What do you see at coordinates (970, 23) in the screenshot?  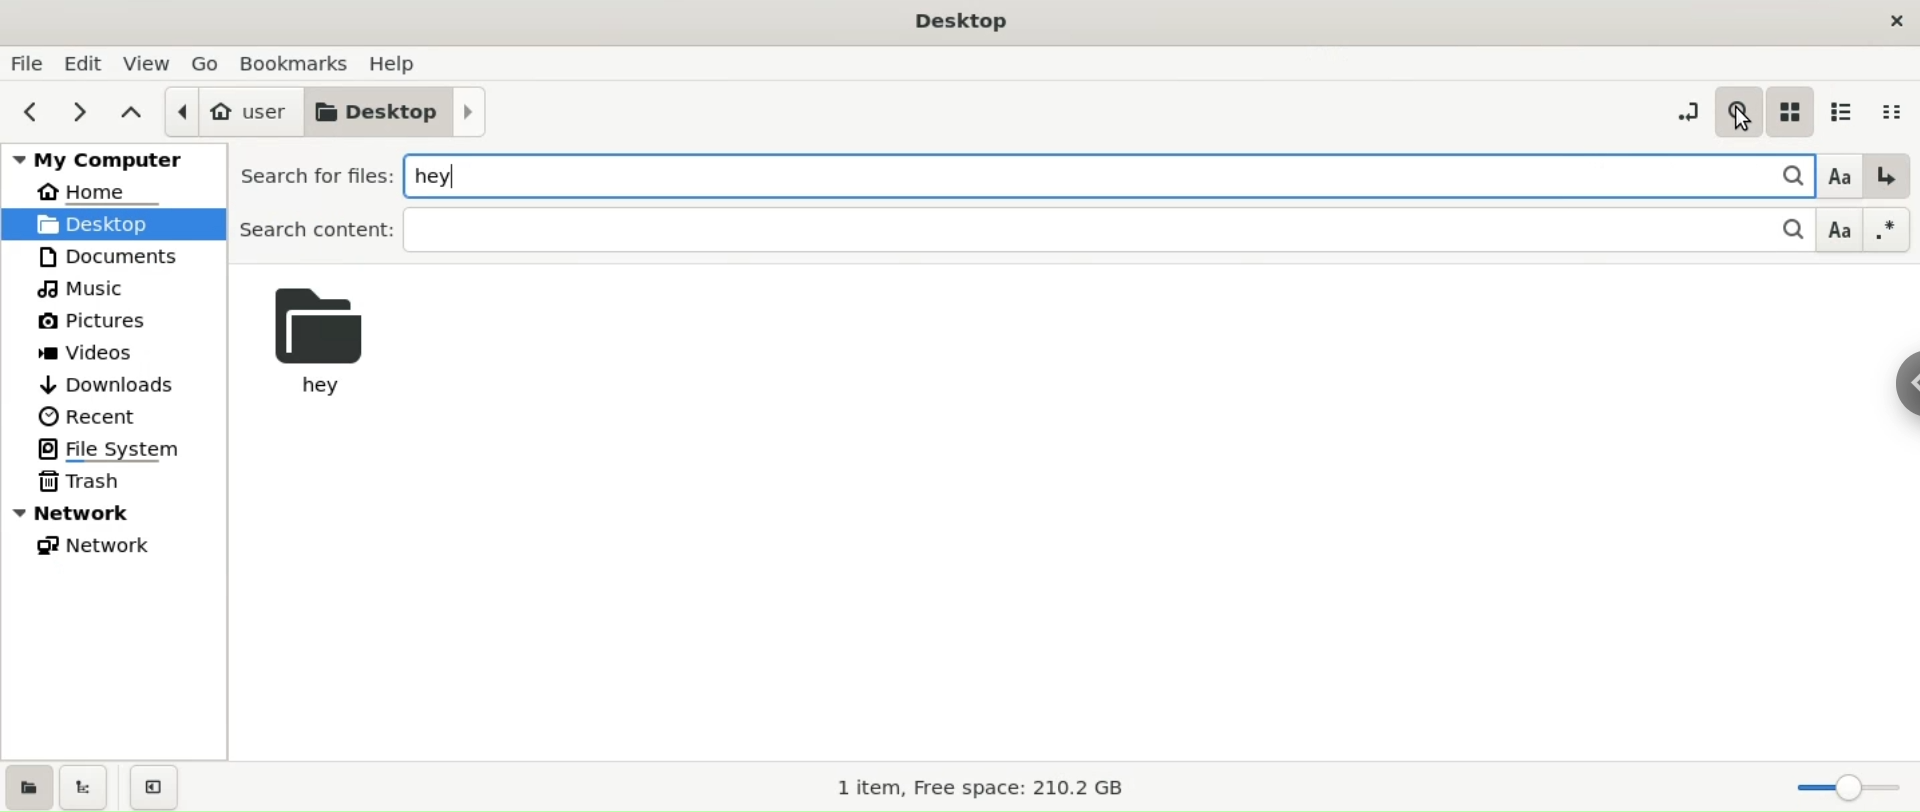 I see `title` at bounding box center [970, 23].